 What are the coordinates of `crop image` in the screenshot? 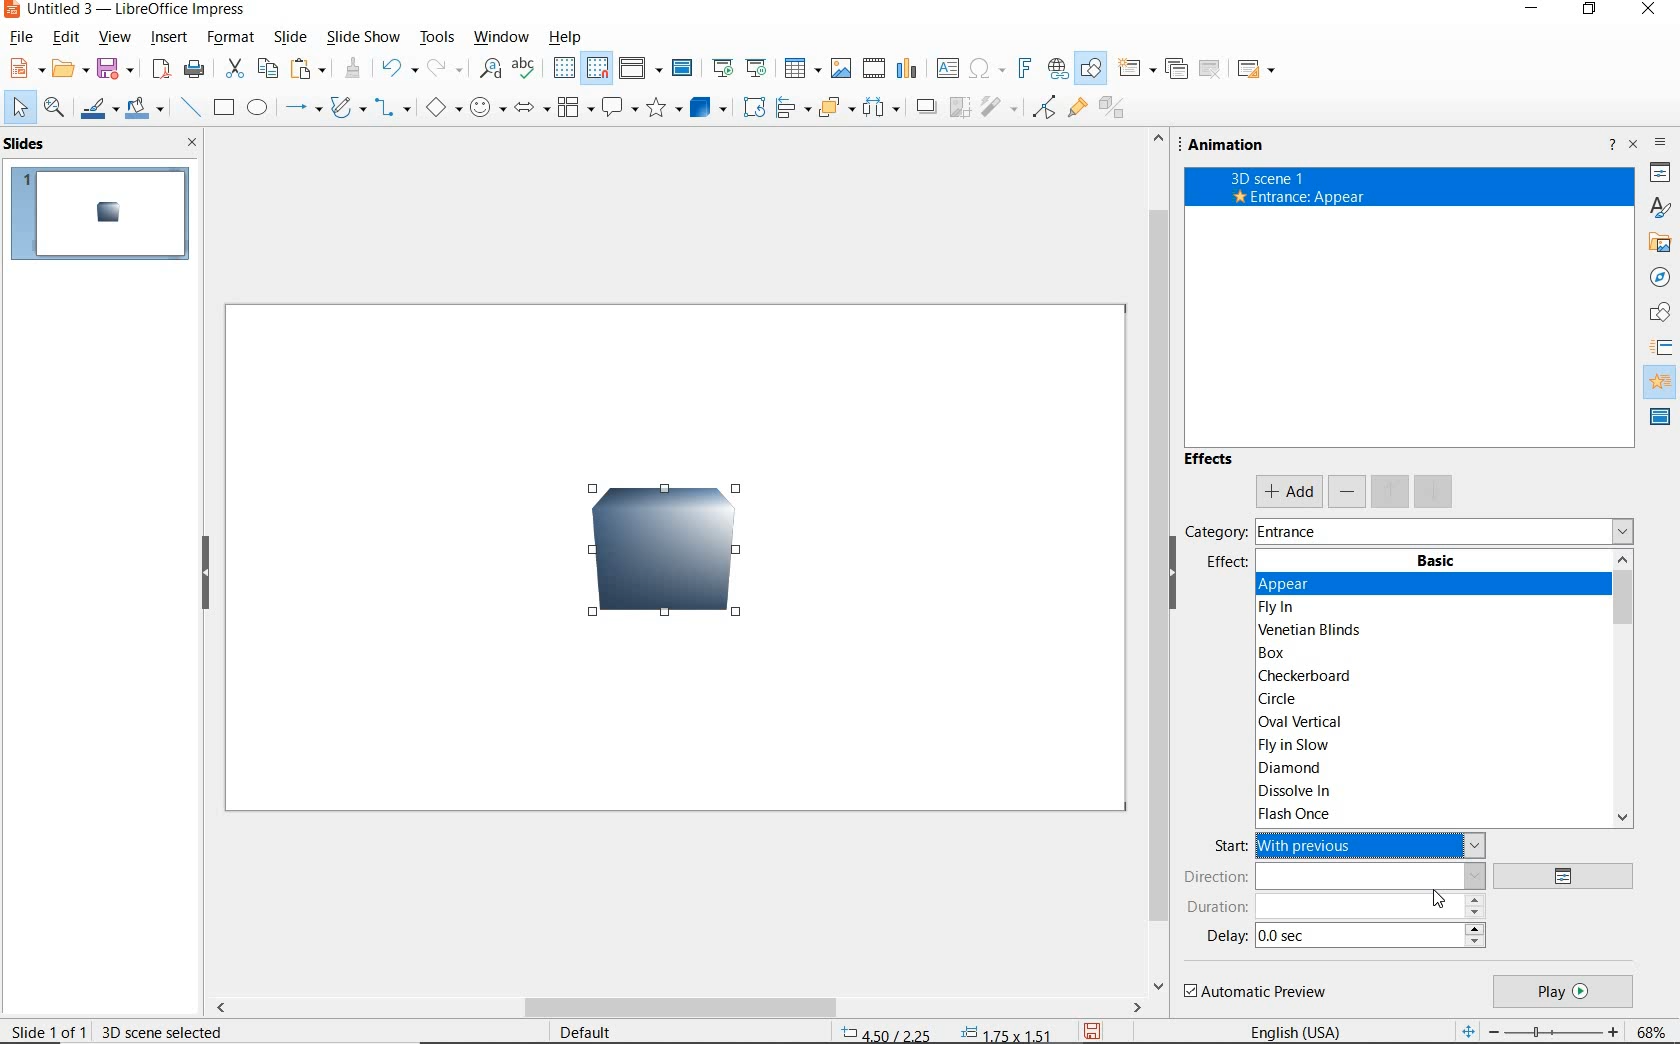 It's located at (961, 105).